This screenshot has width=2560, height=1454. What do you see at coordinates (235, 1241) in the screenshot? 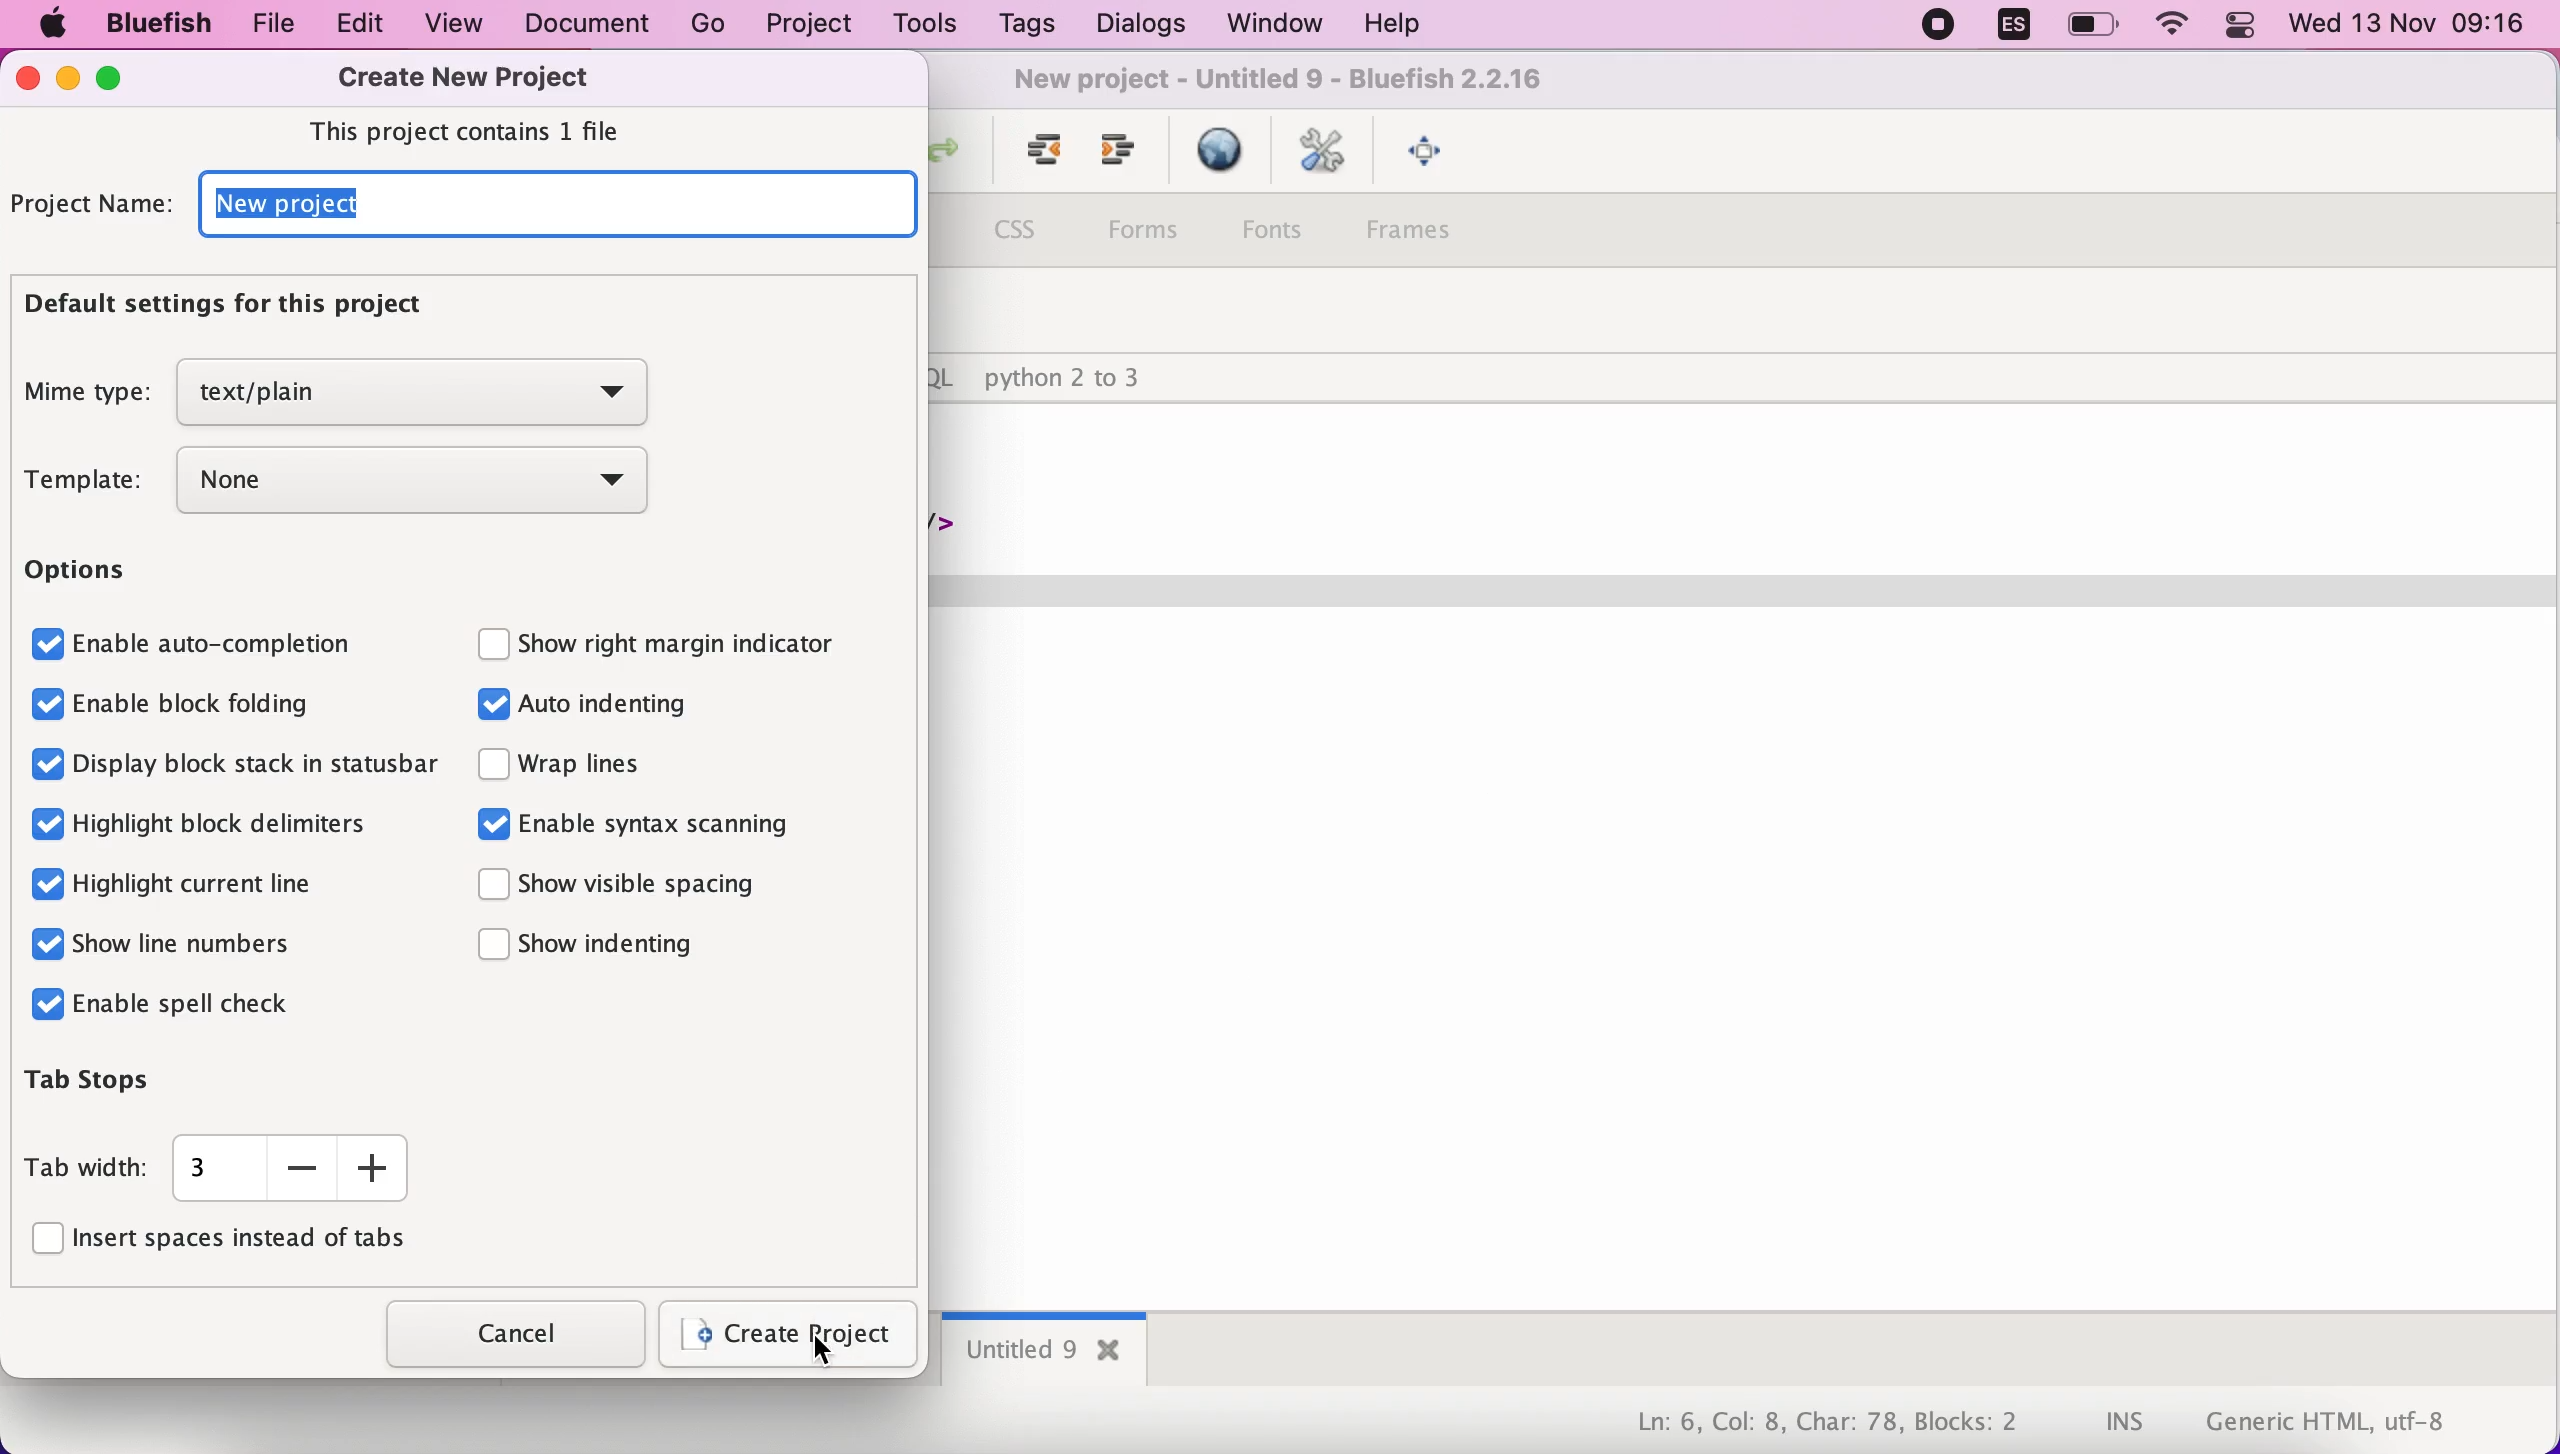
I see `insert spaces instead of tabs` at bounding box center [235, 1241].